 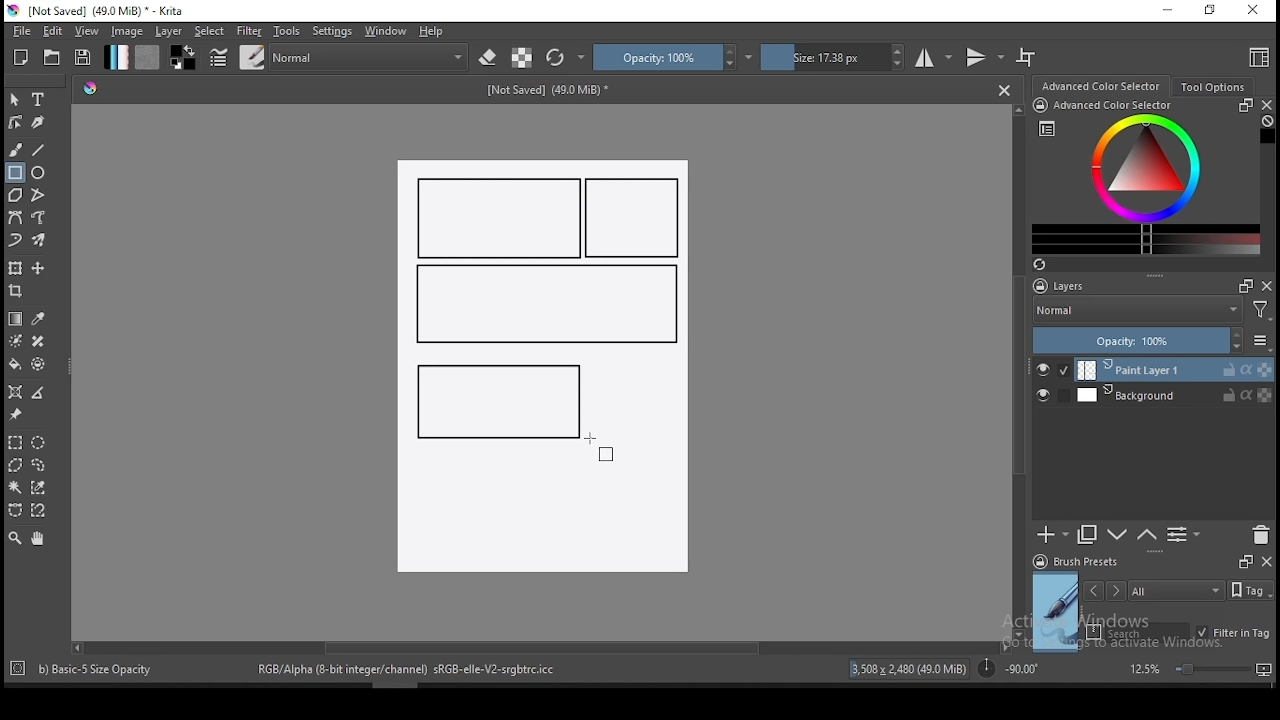 I want to click on advance color selector, so click(x=1103, y=85).